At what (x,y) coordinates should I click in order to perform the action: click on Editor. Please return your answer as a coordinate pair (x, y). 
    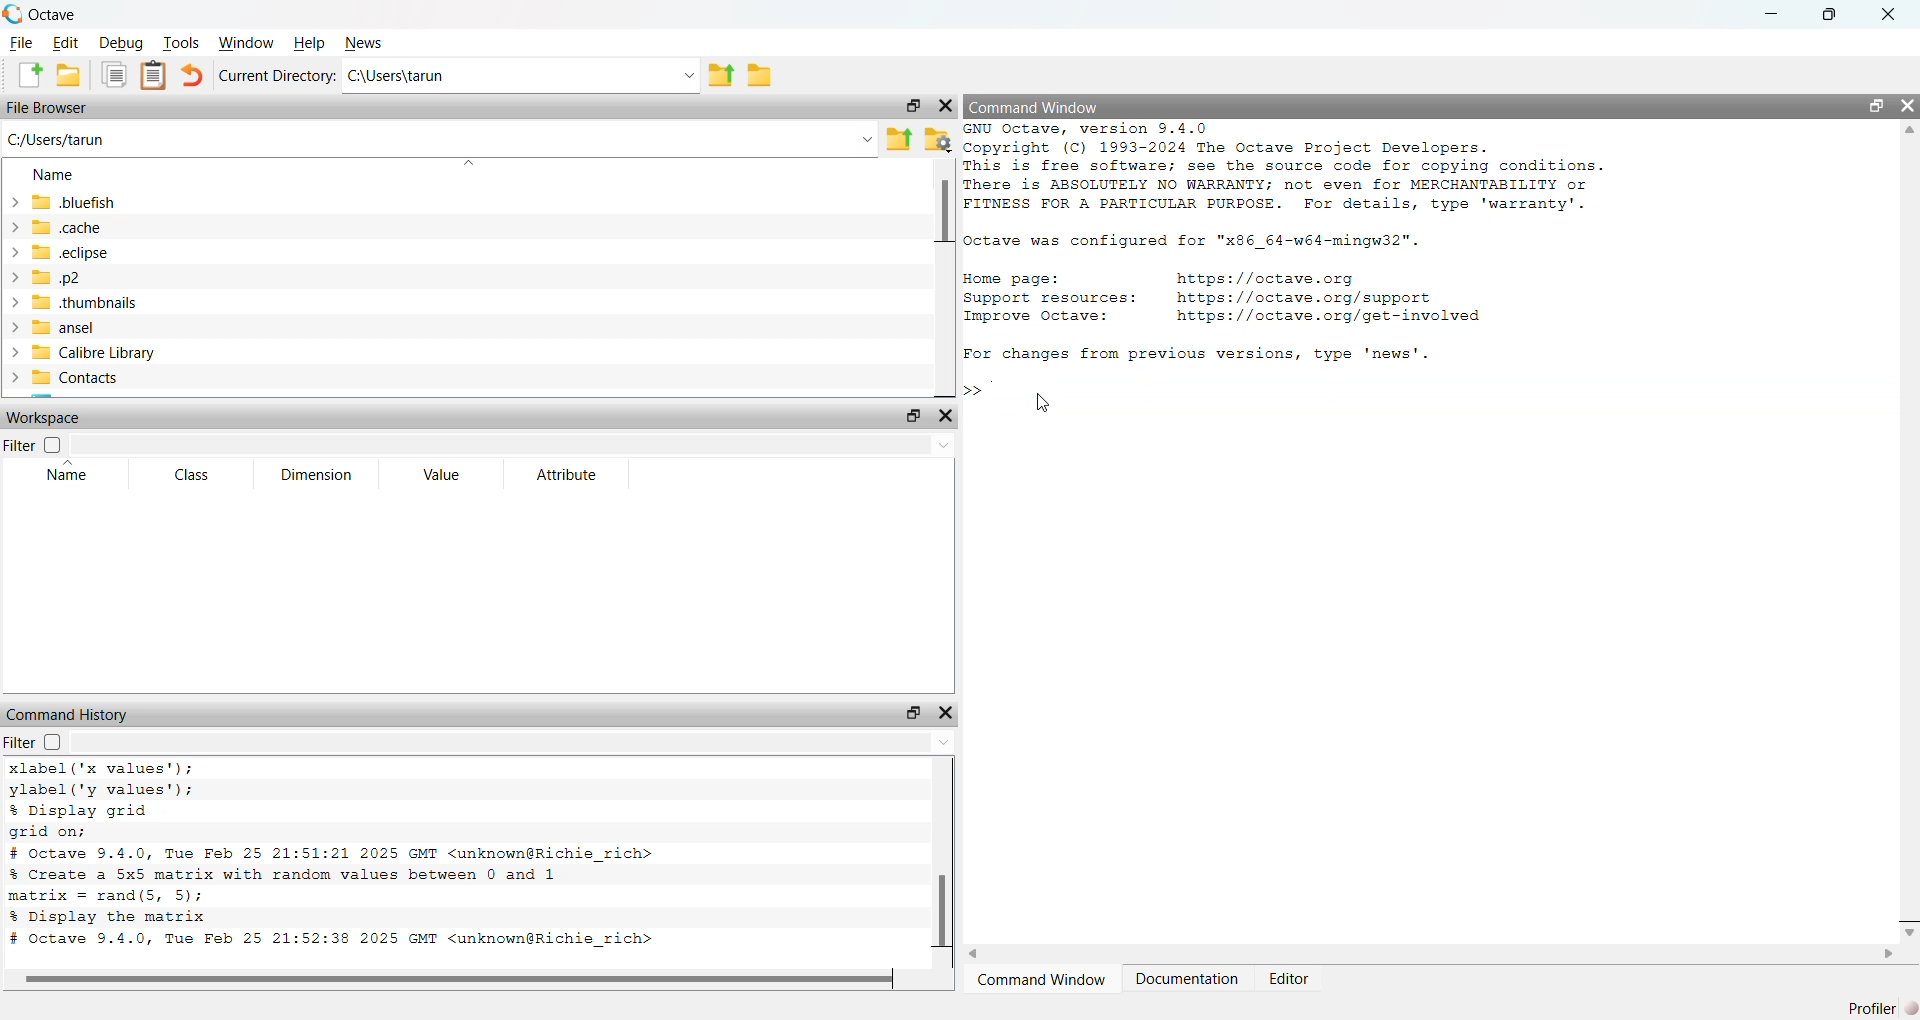
    Looking at the image, I should click on (1289, 978).